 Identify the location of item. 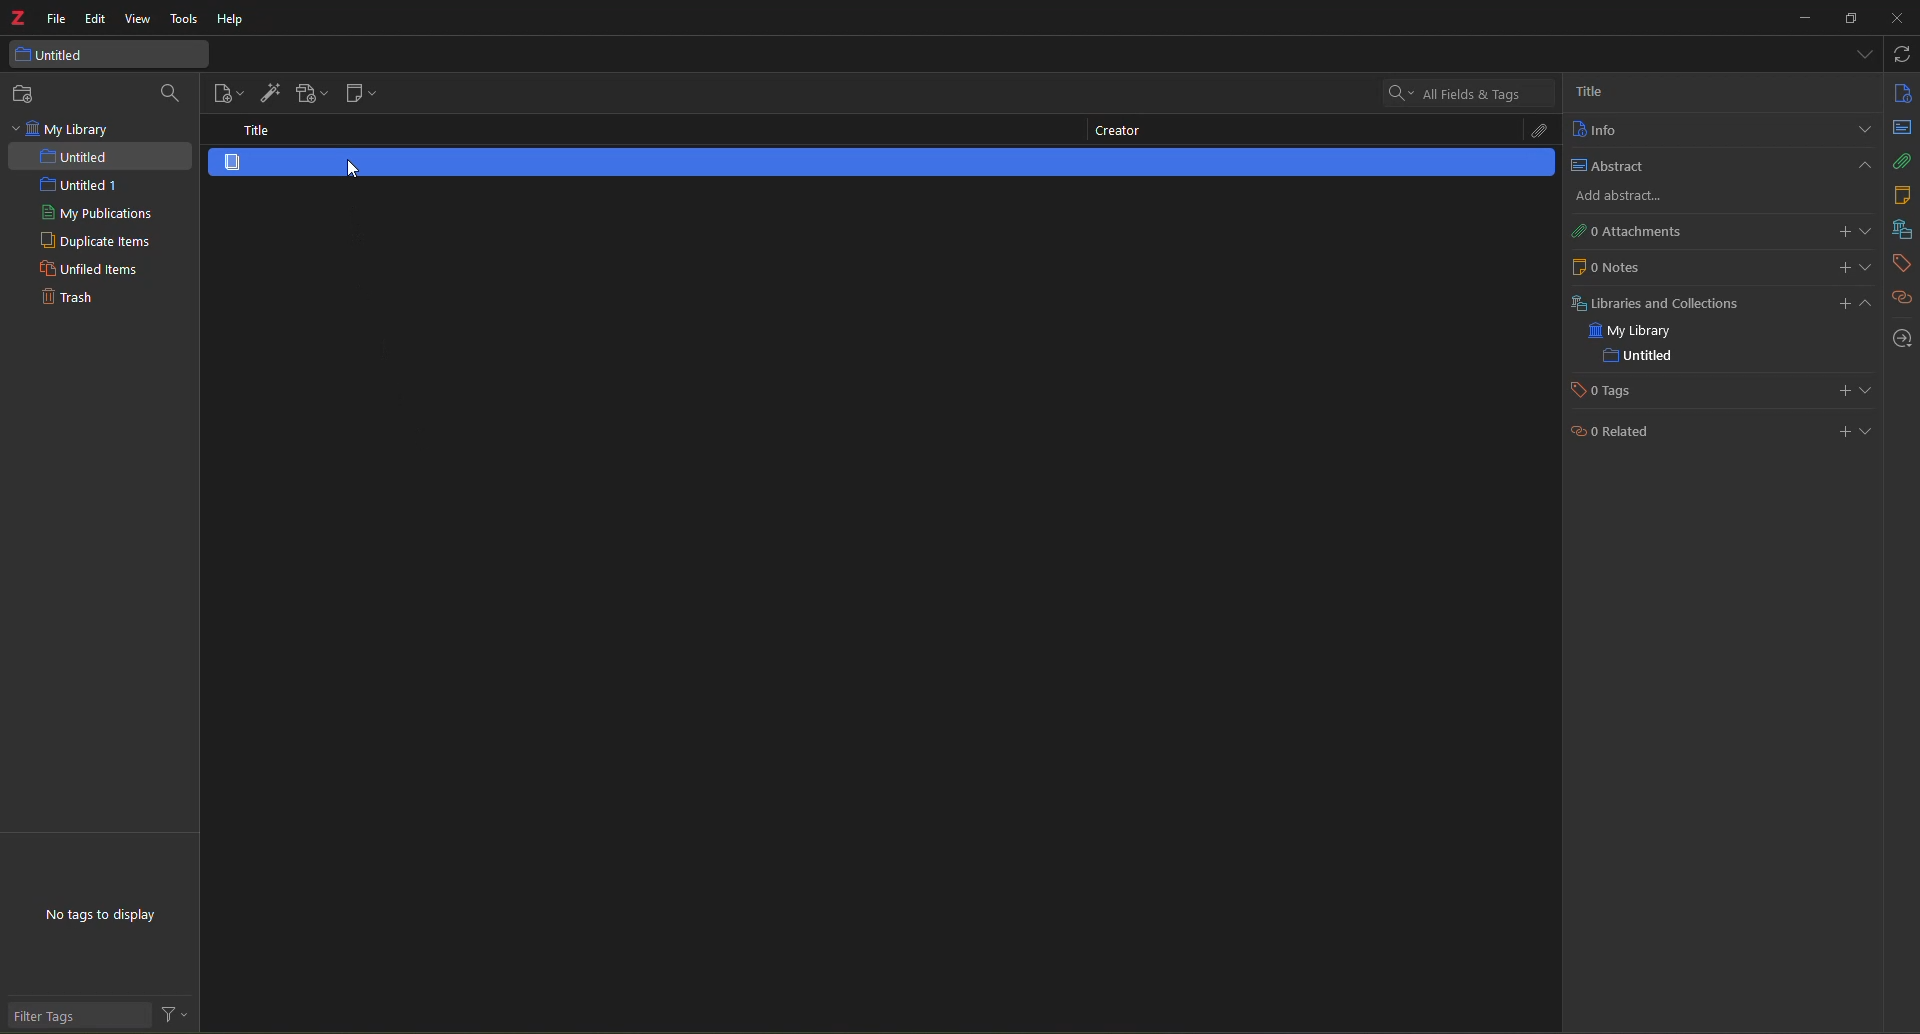
(241, 163).